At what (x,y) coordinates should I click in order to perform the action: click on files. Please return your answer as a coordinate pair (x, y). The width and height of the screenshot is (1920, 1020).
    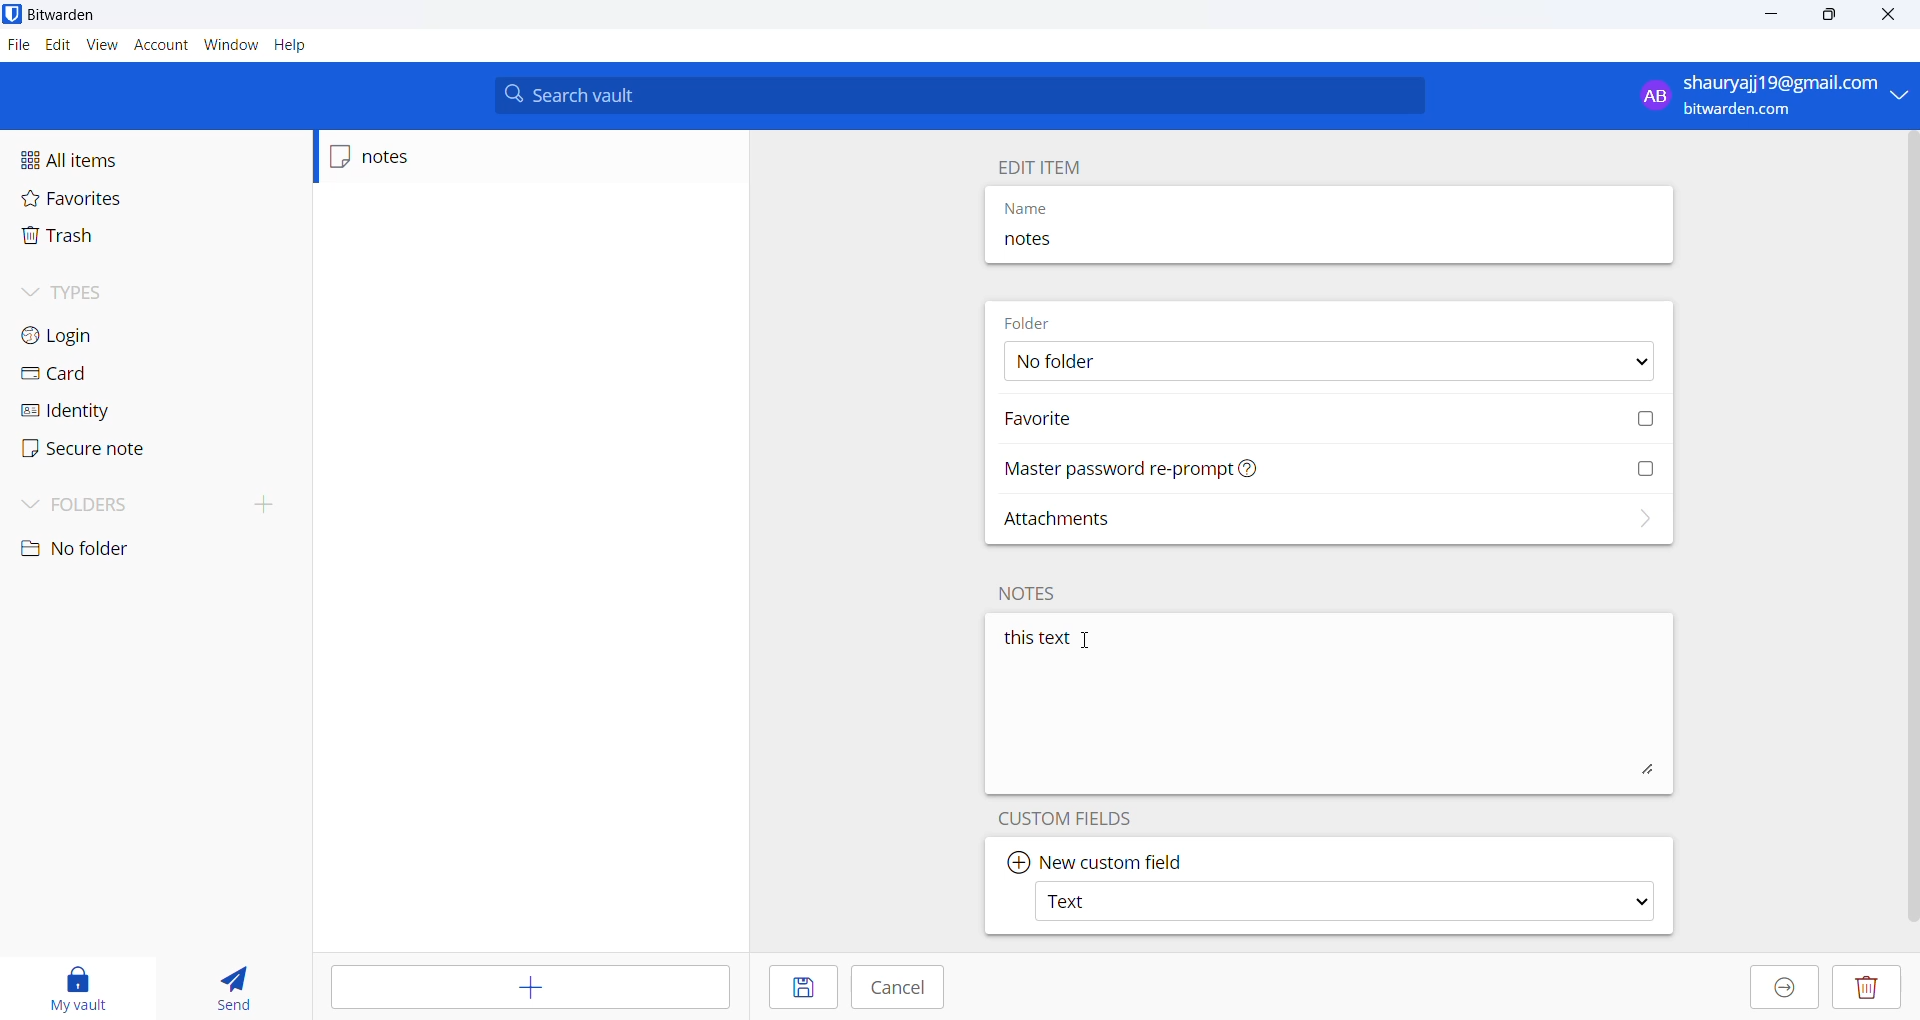
    Looking at the image, I should click on (17, 44).